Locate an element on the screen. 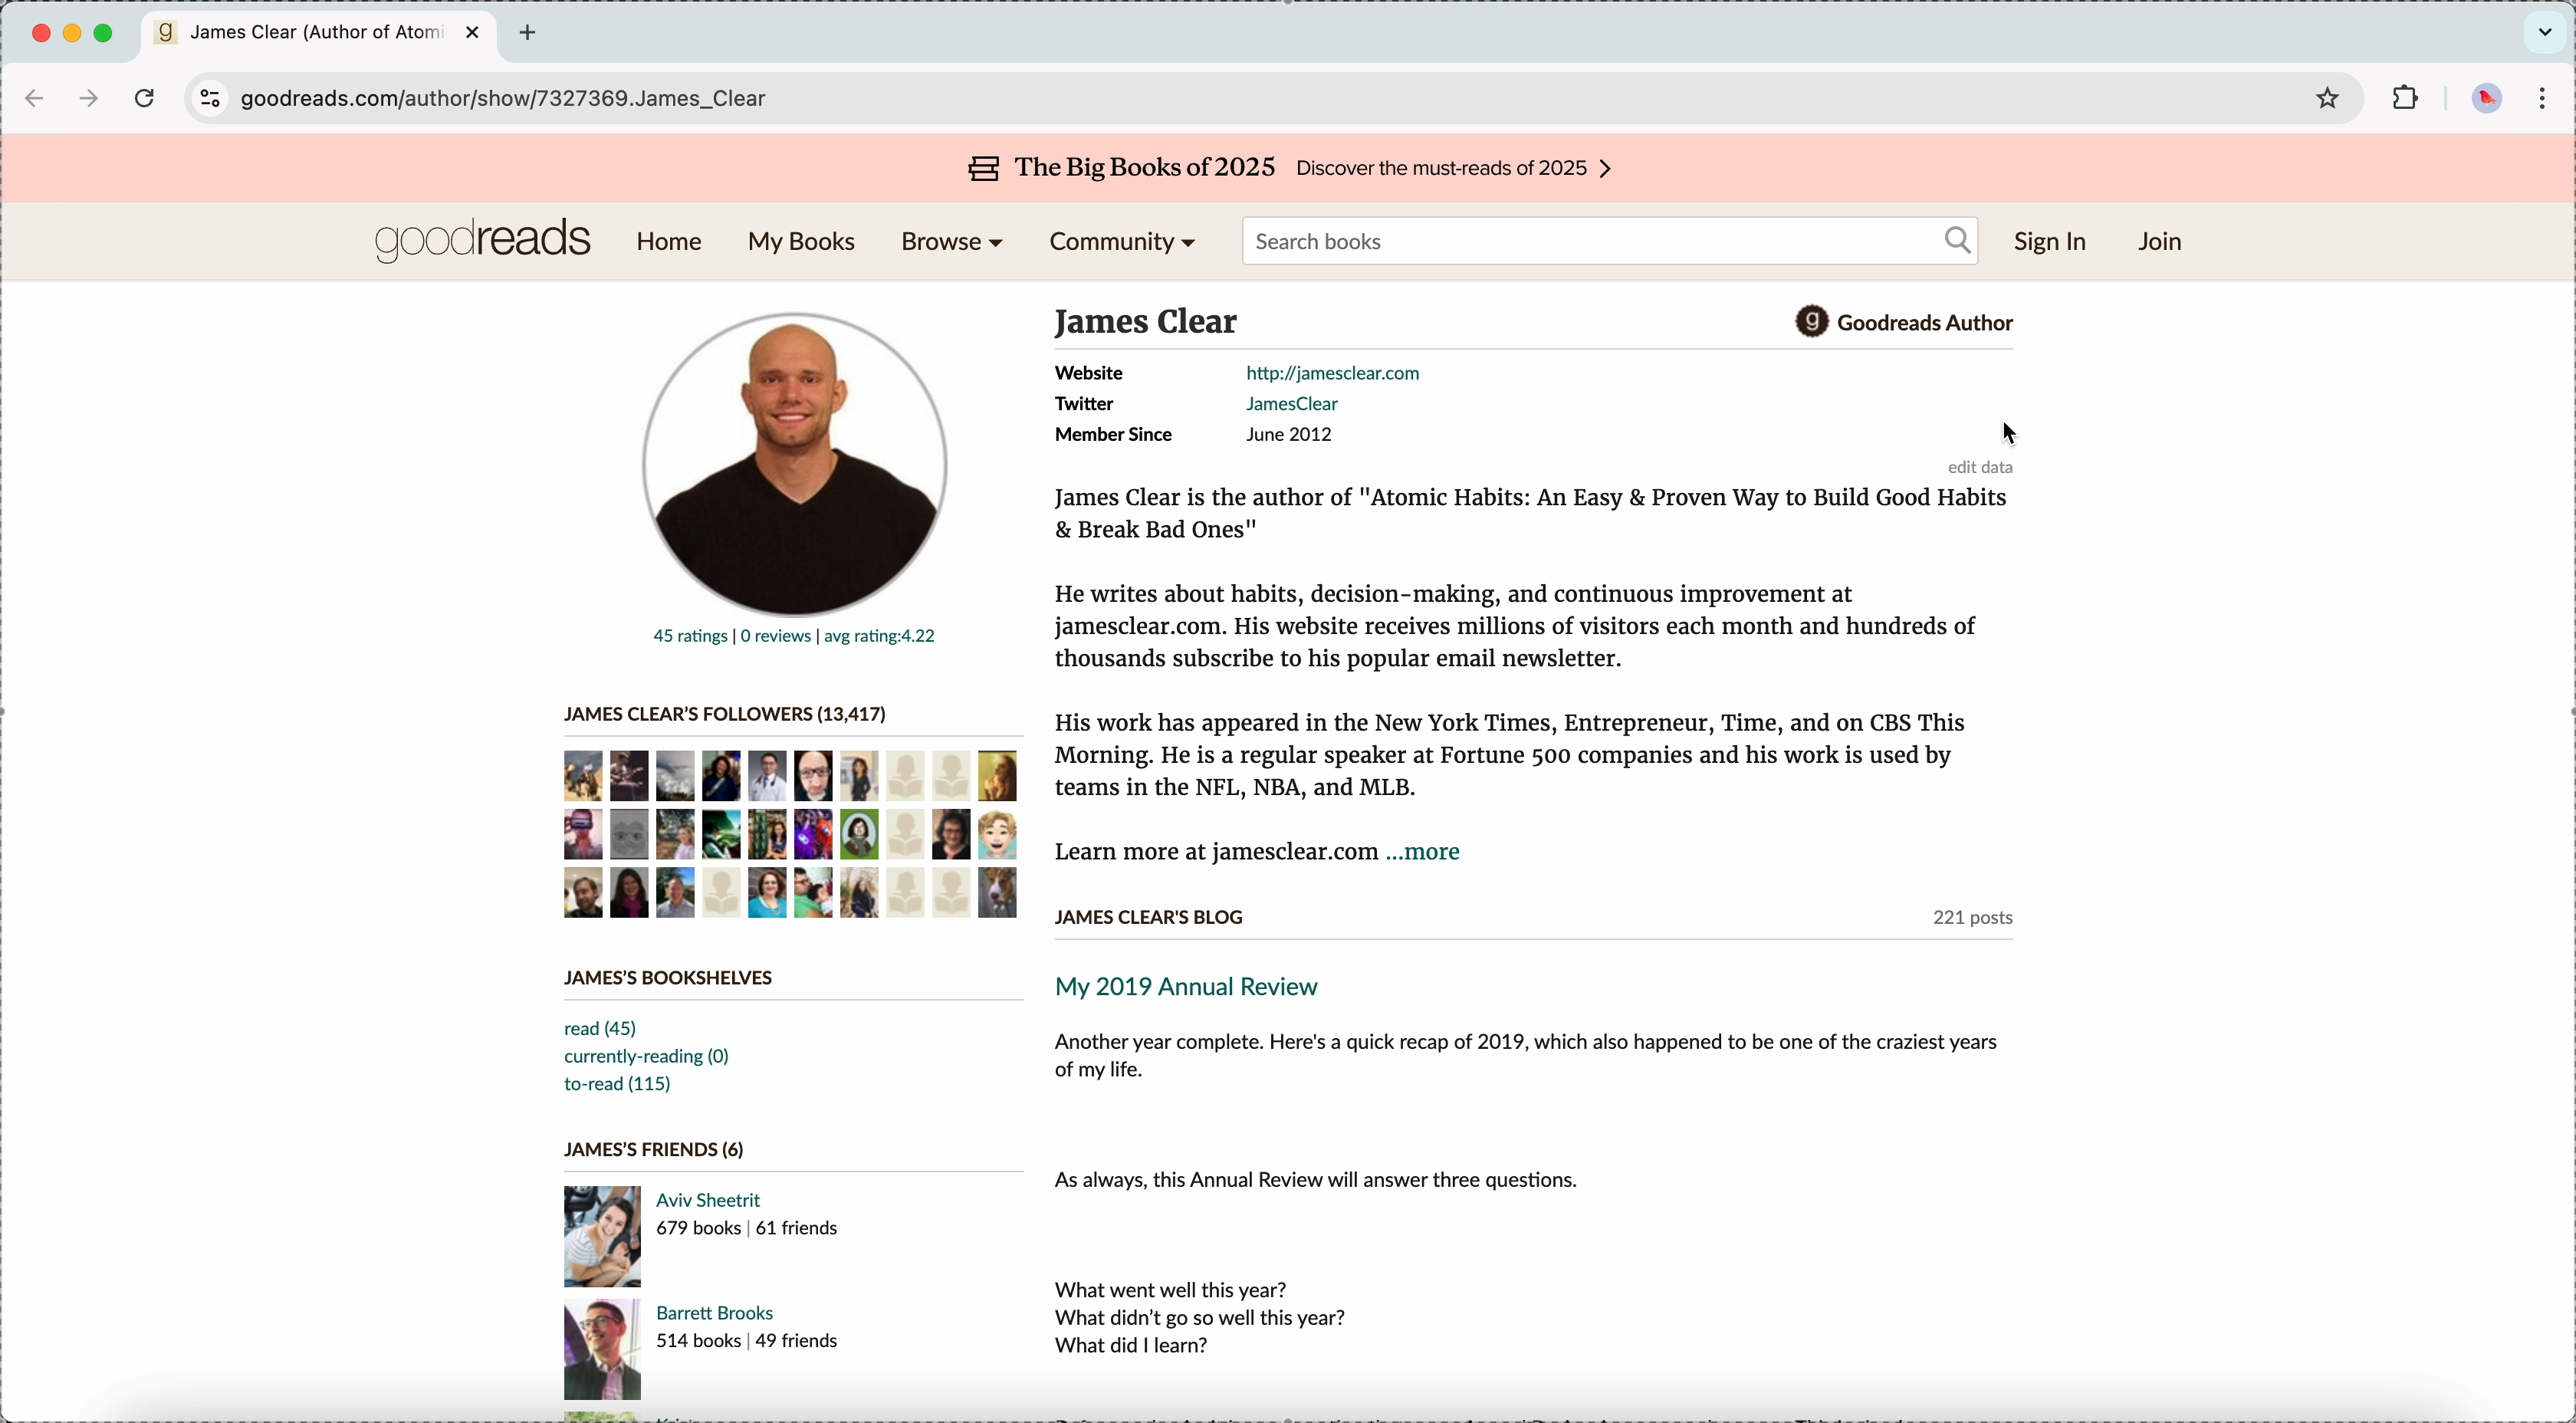 The height and width of the screenshot is (1423, 2576). My 2019 annual review is located at coordinates (1201, 987).